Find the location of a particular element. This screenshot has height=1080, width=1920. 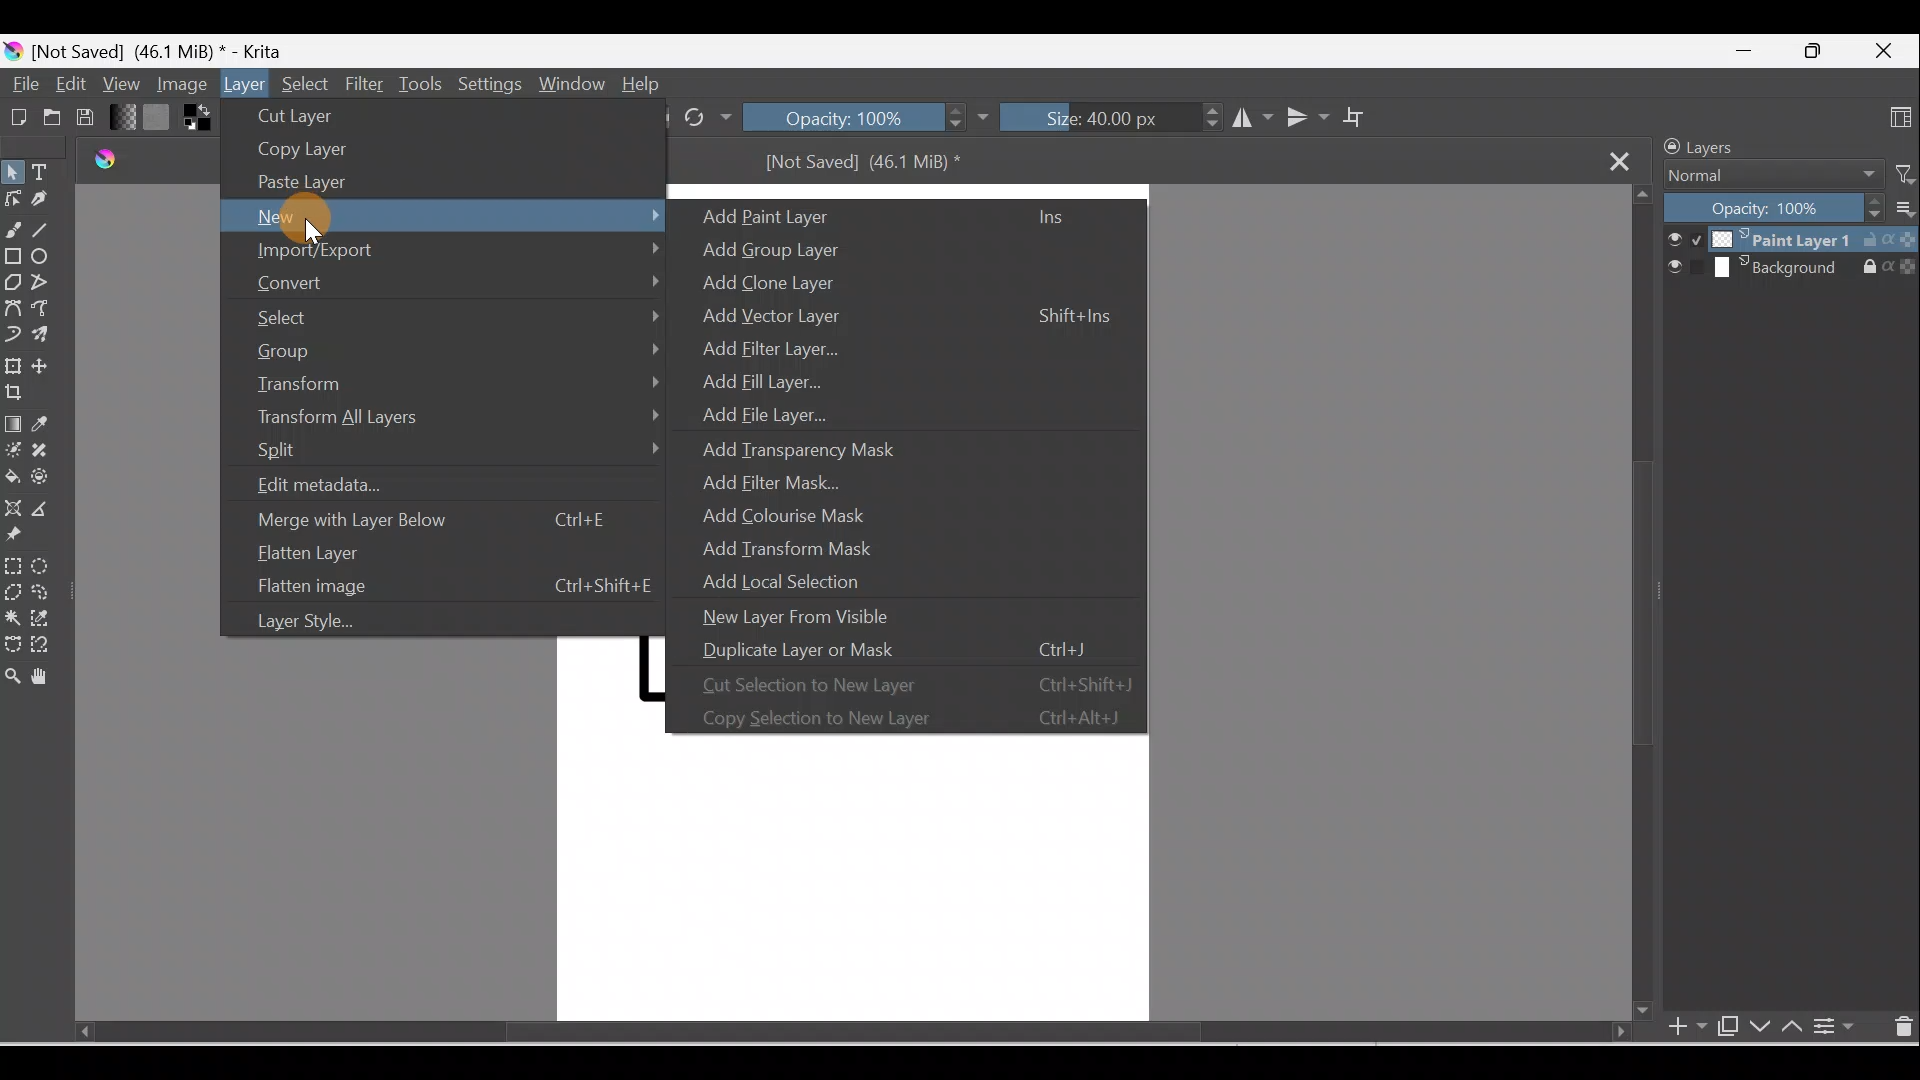

Settings is located at coordinates (487, 85).